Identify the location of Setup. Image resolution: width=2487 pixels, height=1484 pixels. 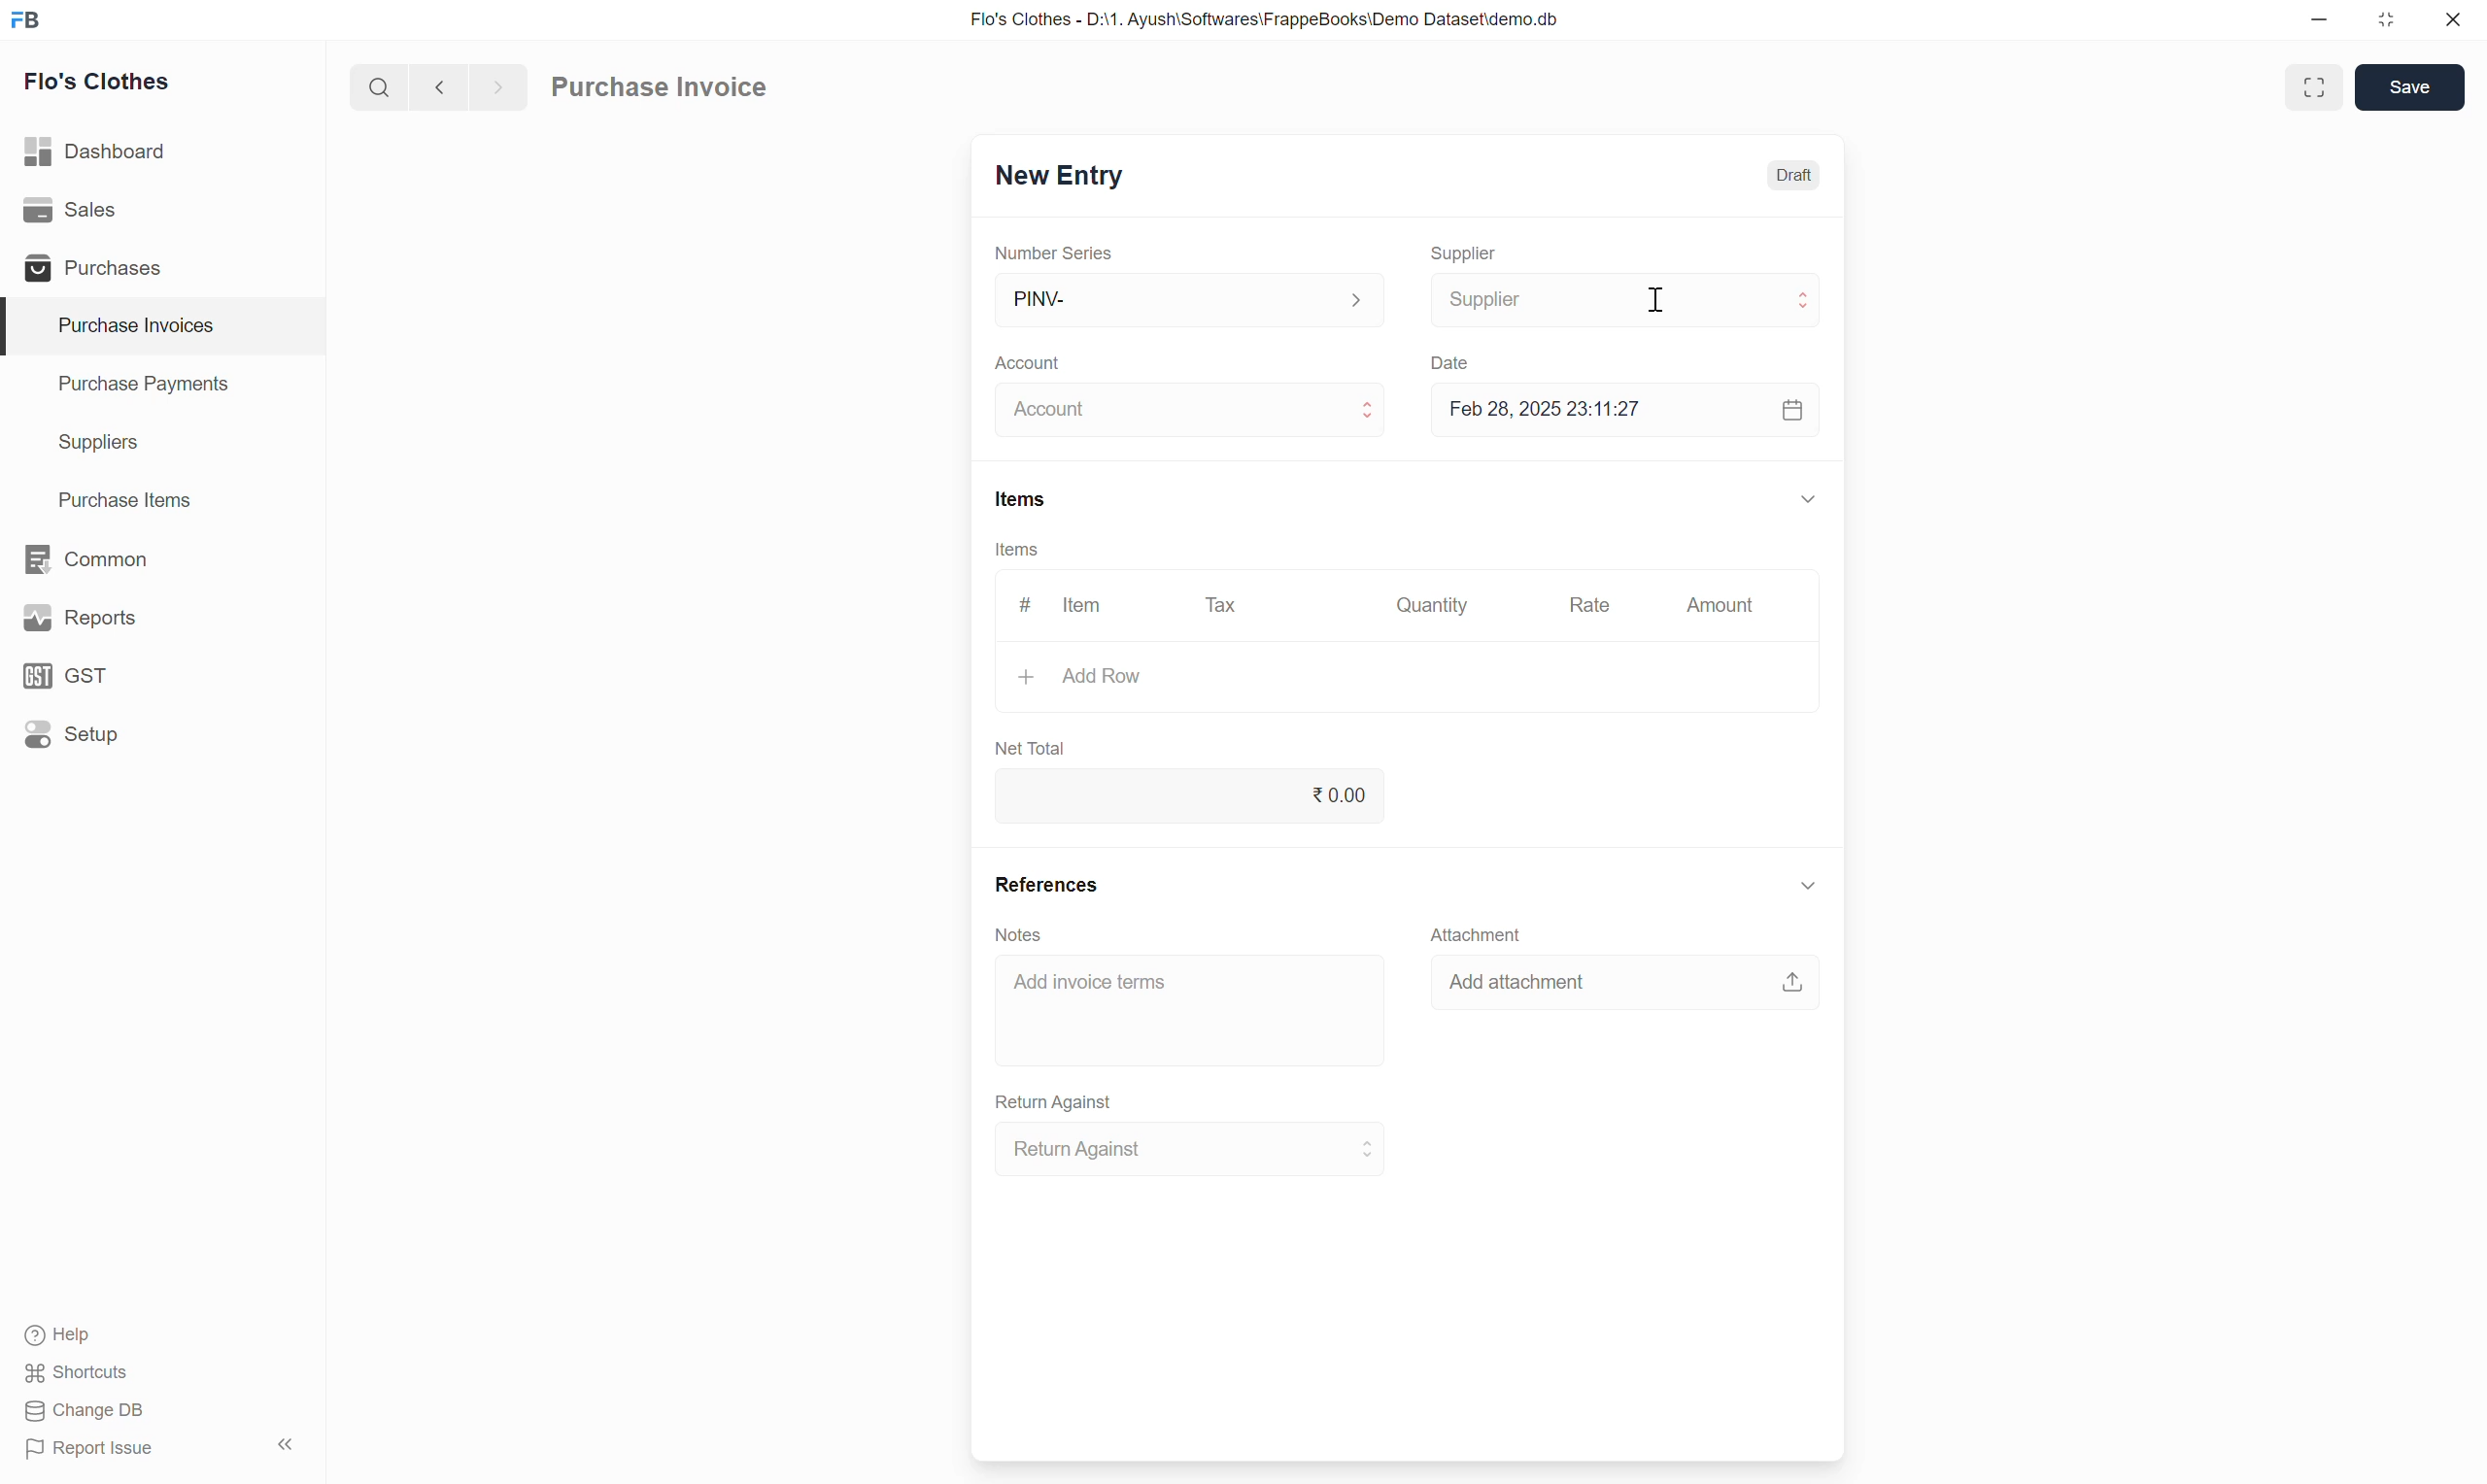
(160, 734).